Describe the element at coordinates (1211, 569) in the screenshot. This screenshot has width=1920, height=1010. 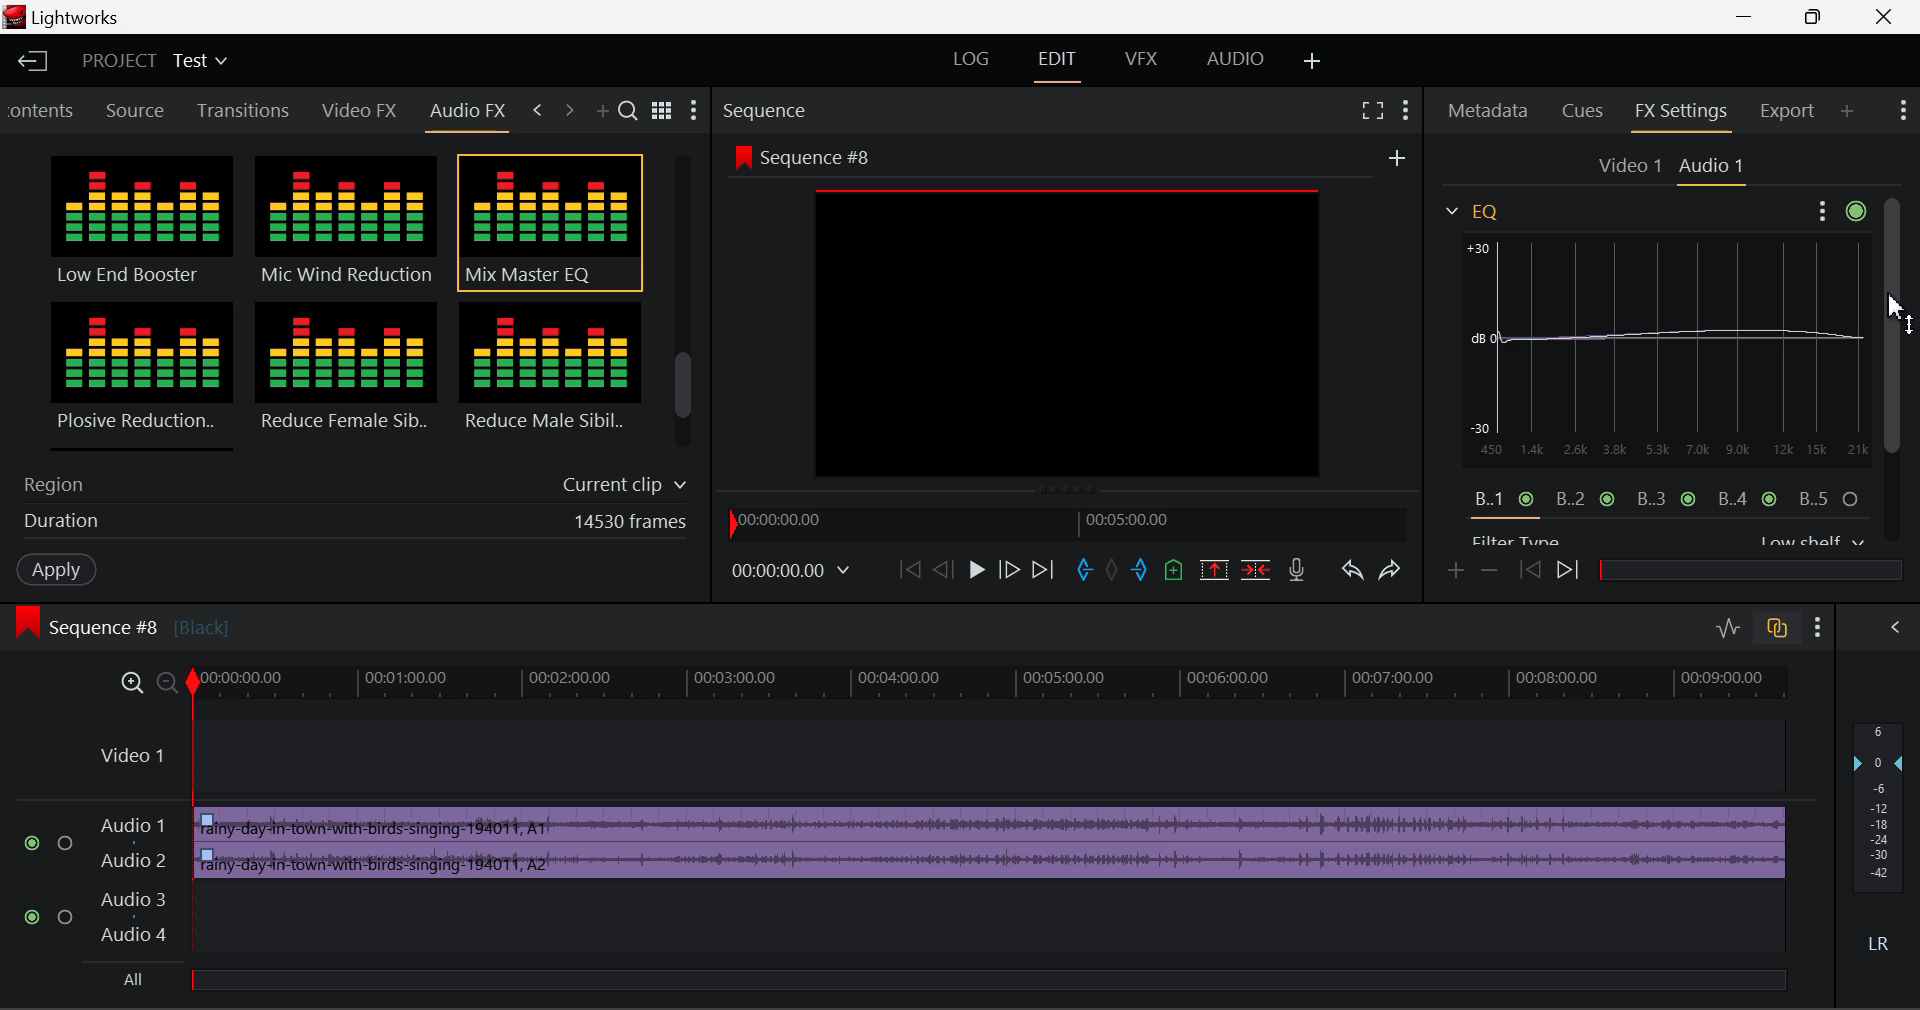
I see `Remove Marked Section` at that location.